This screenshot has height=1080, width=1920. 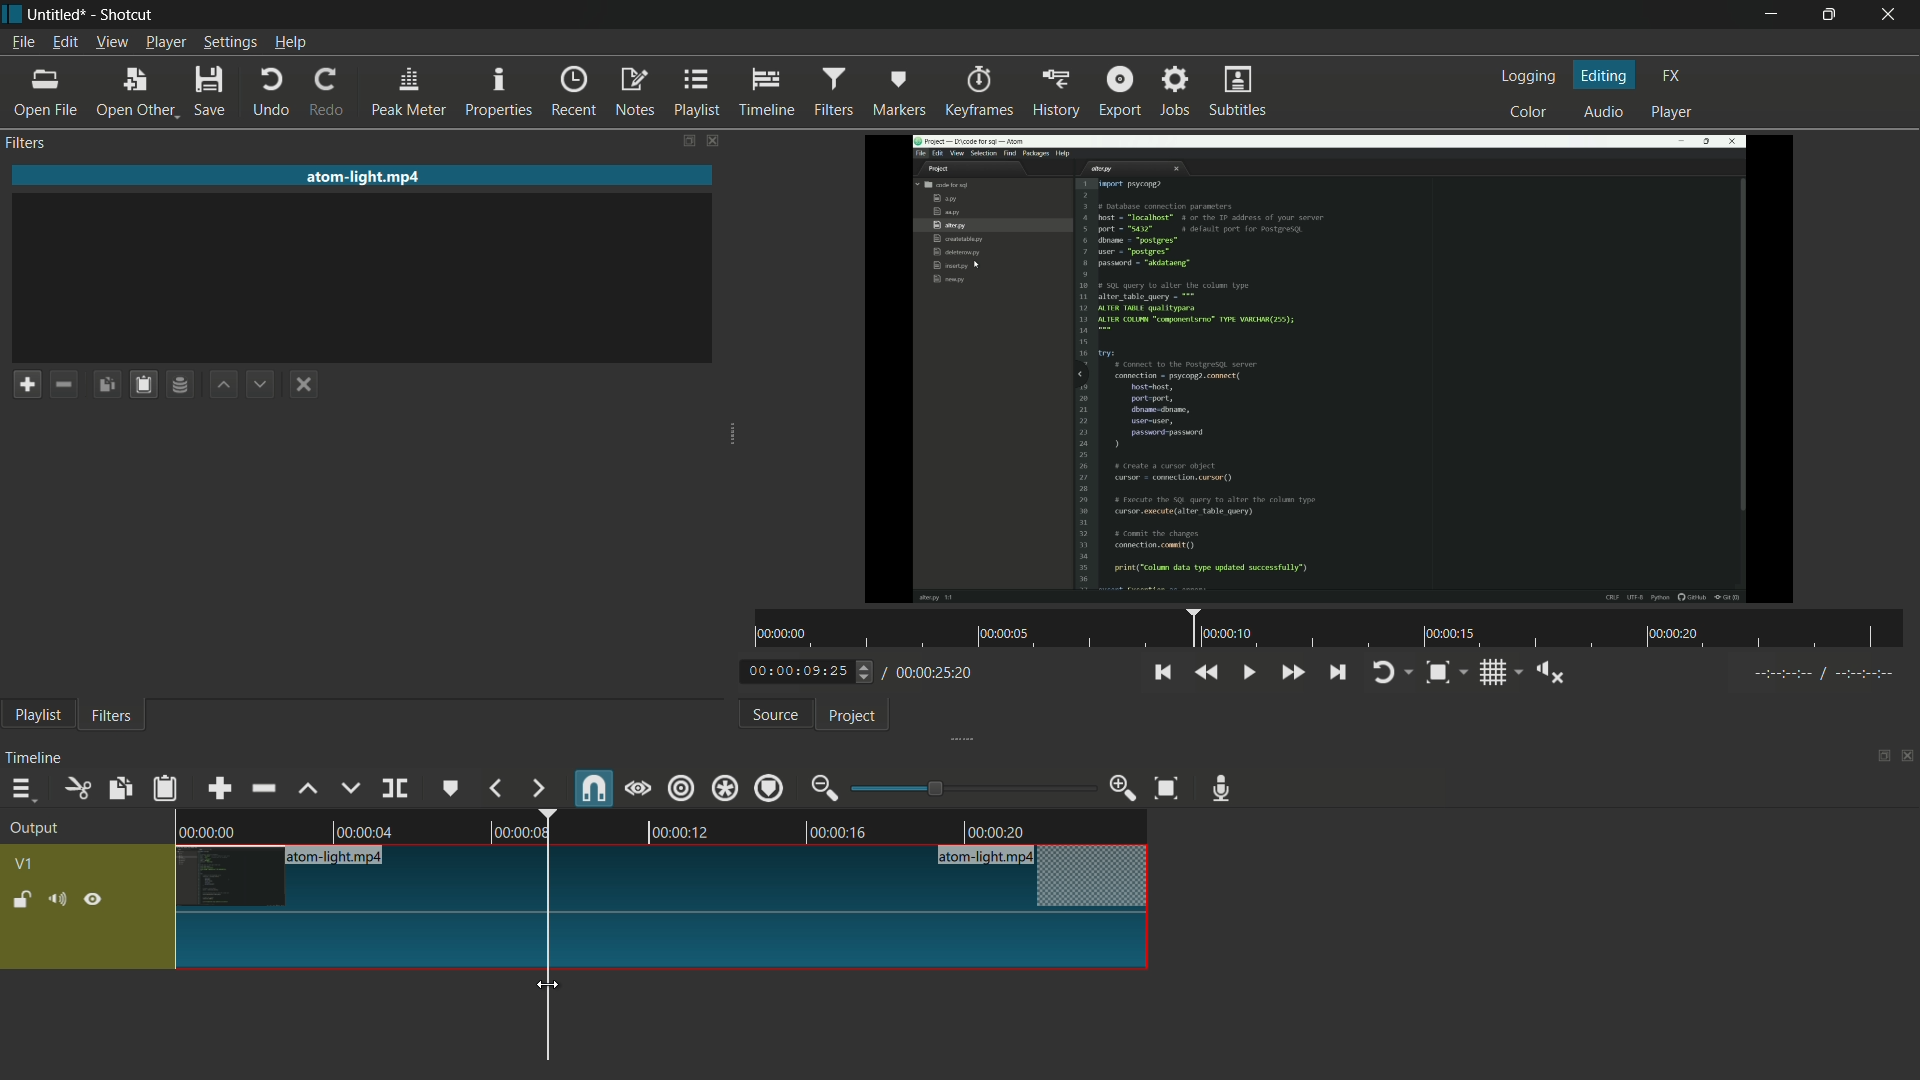 What do you see at coordinates (331, 93) in the screenshot?
I see `redo` at bounding box center [331, 93].